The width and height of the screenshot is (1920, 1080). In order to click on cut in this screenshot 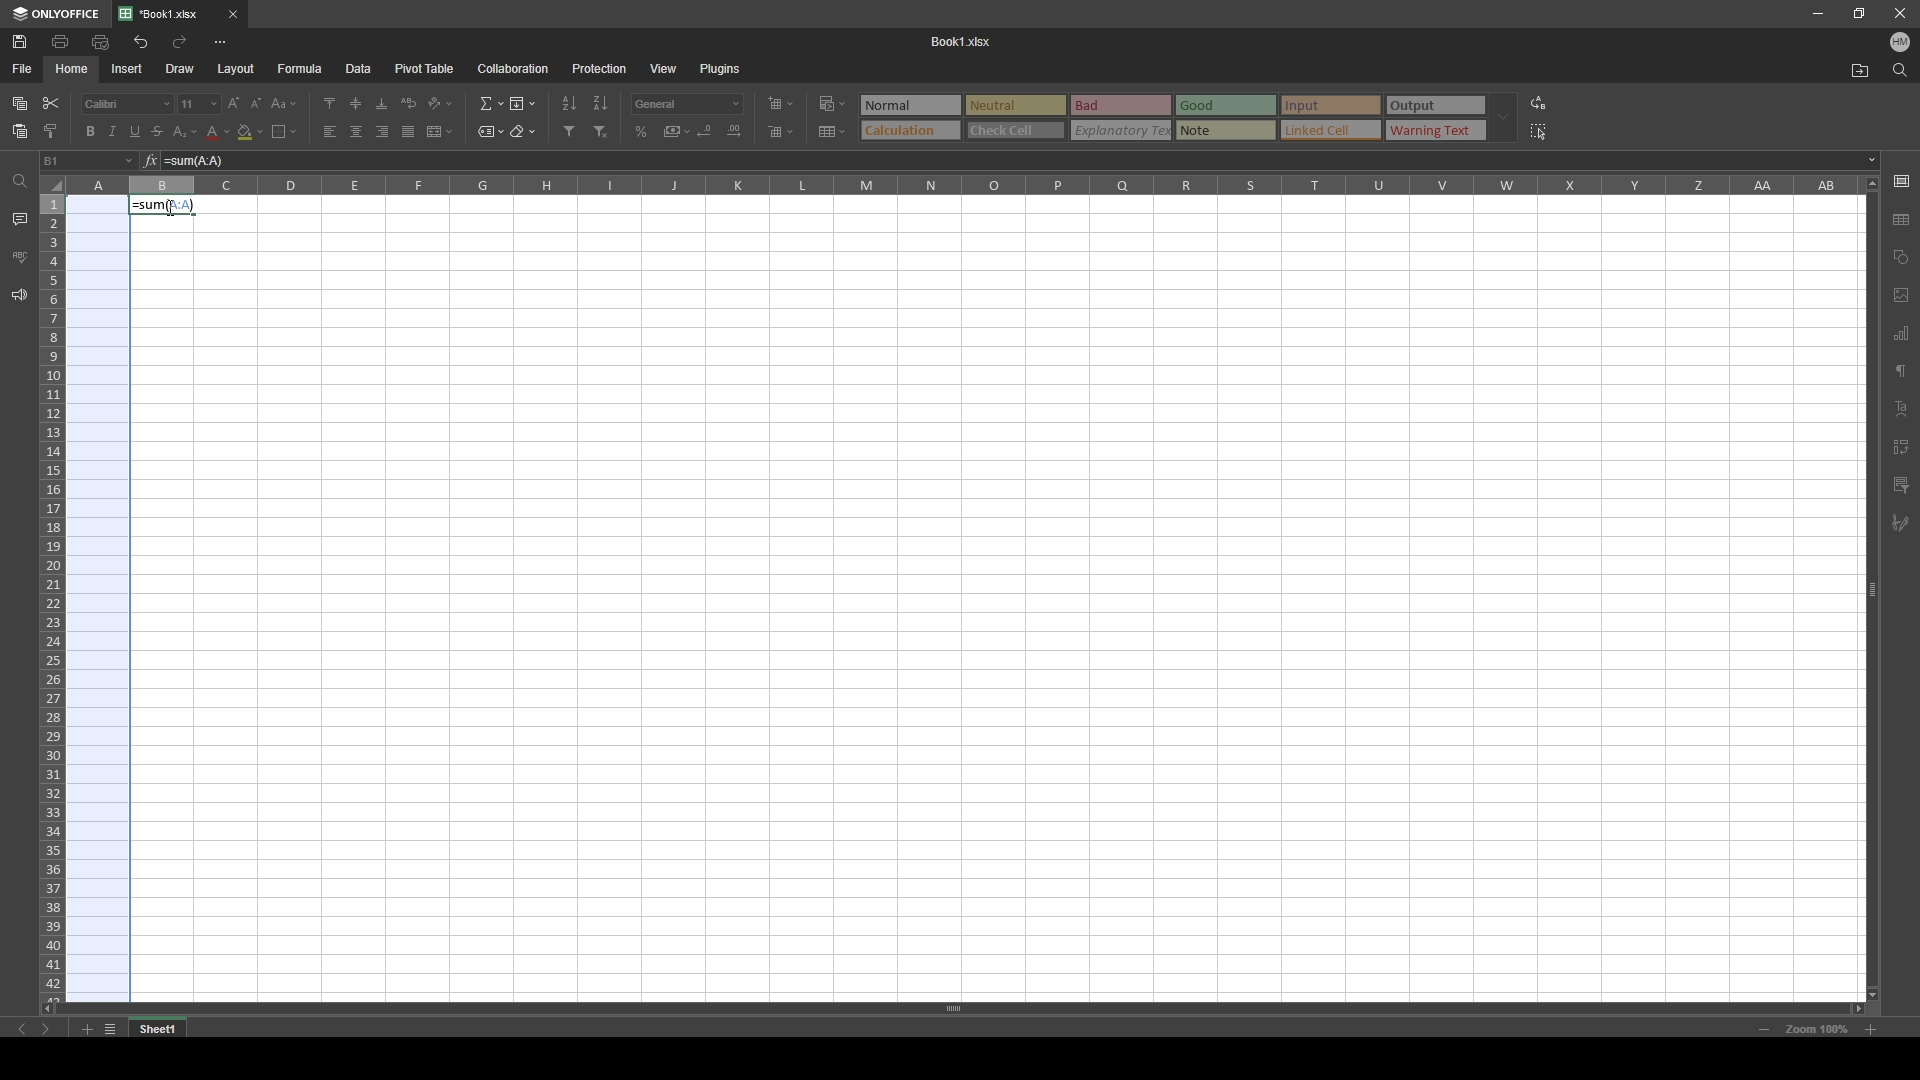, I will do `click(51, 103)`.